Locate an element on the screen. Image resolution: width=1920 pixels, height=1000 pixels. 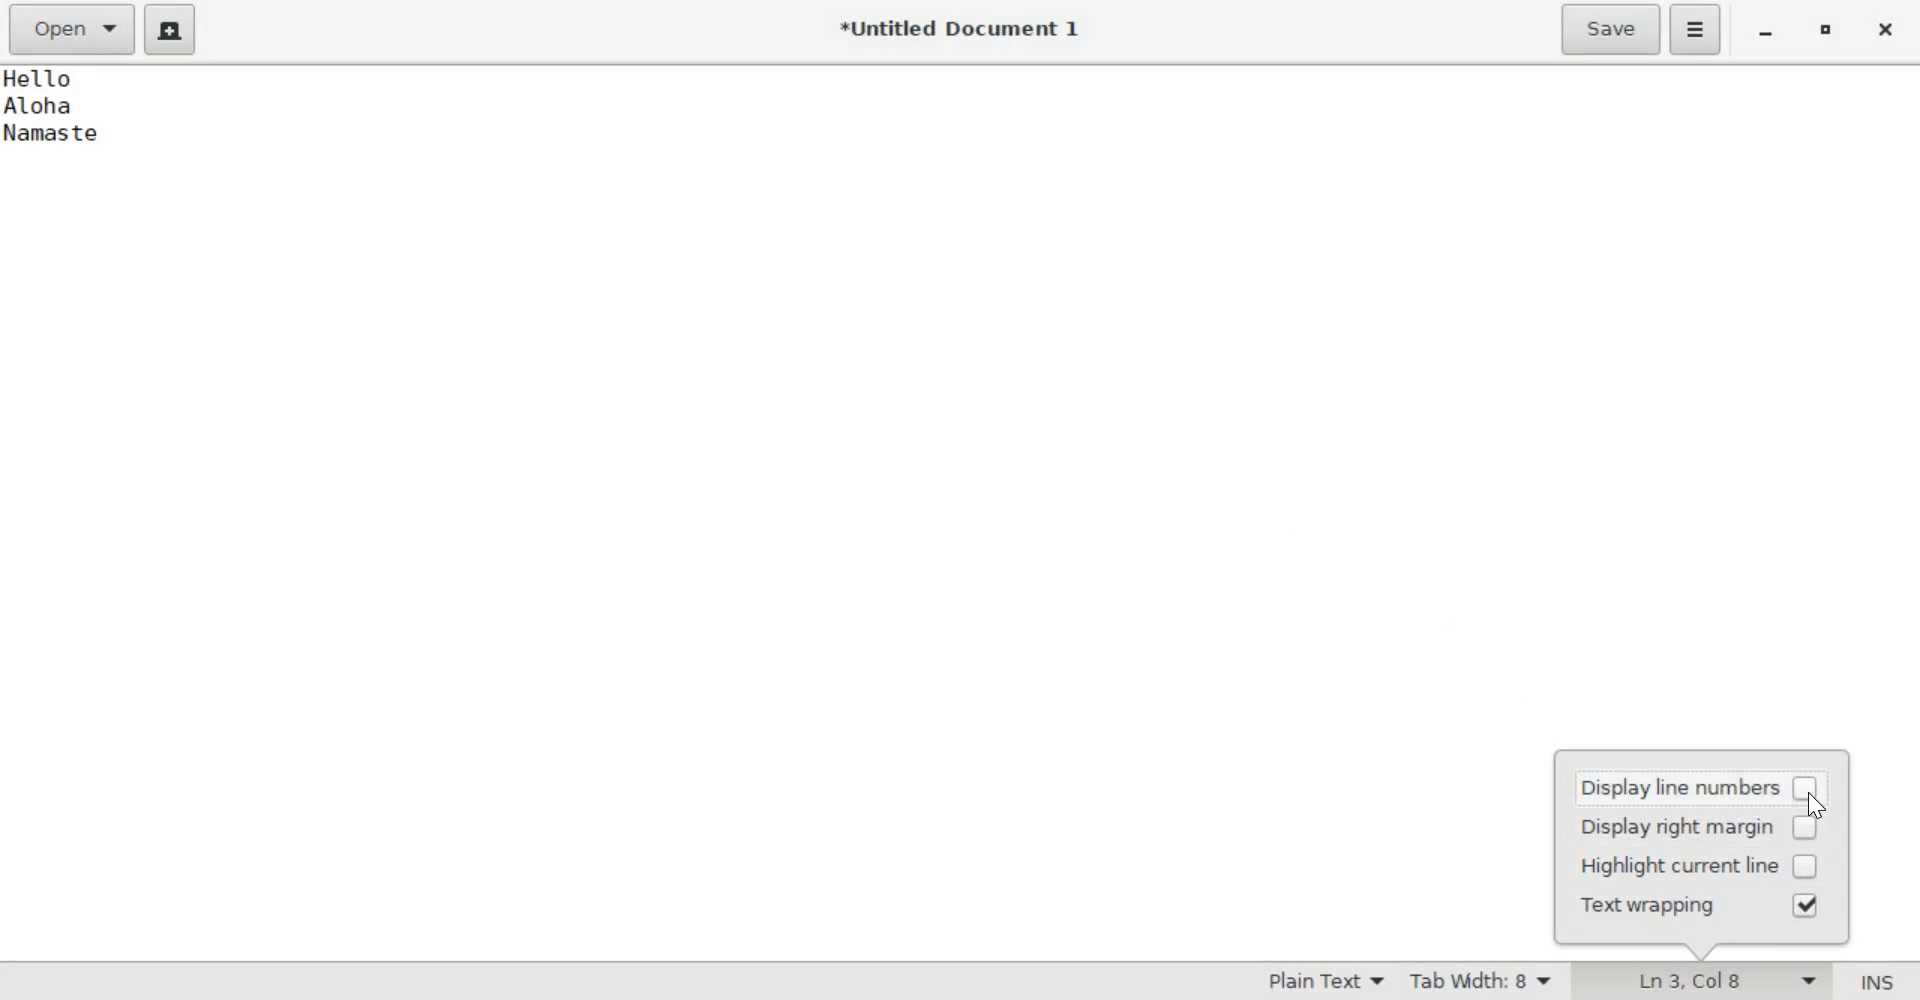
create a new document is located at coordinates (171, 30).